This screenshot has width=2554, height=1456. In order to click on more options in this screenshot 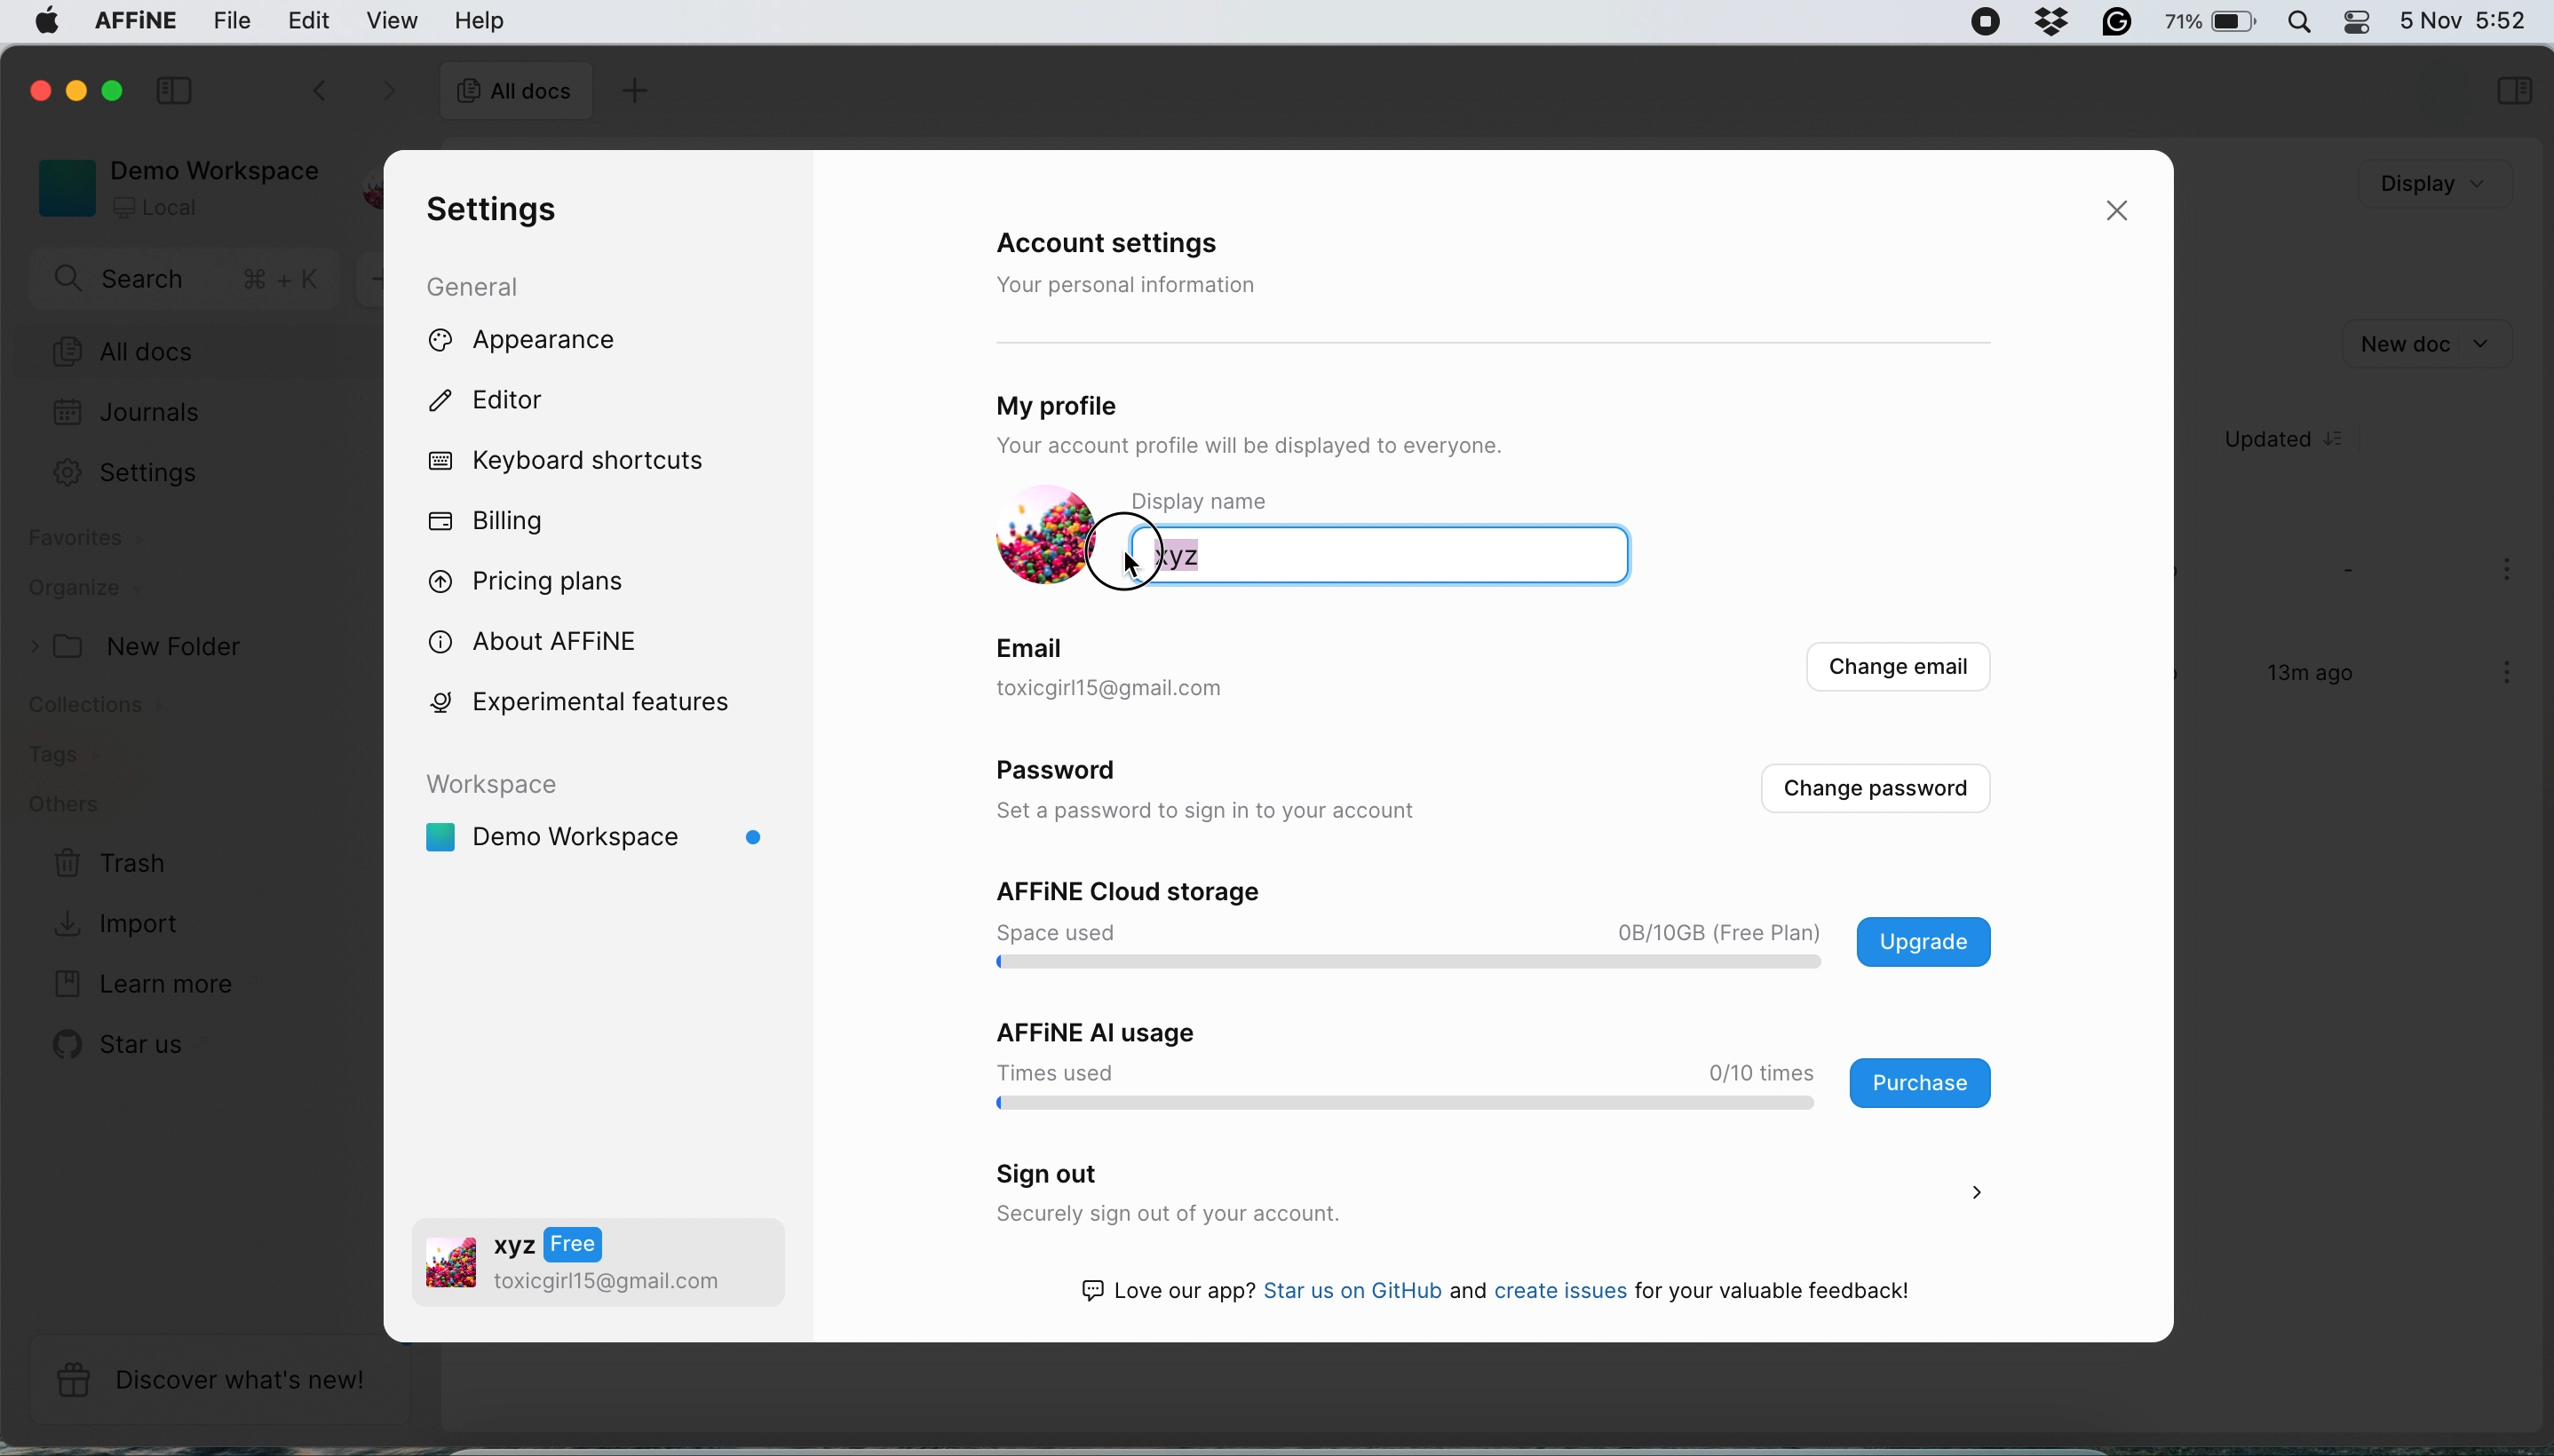, I will do `click(2511, 675)`.